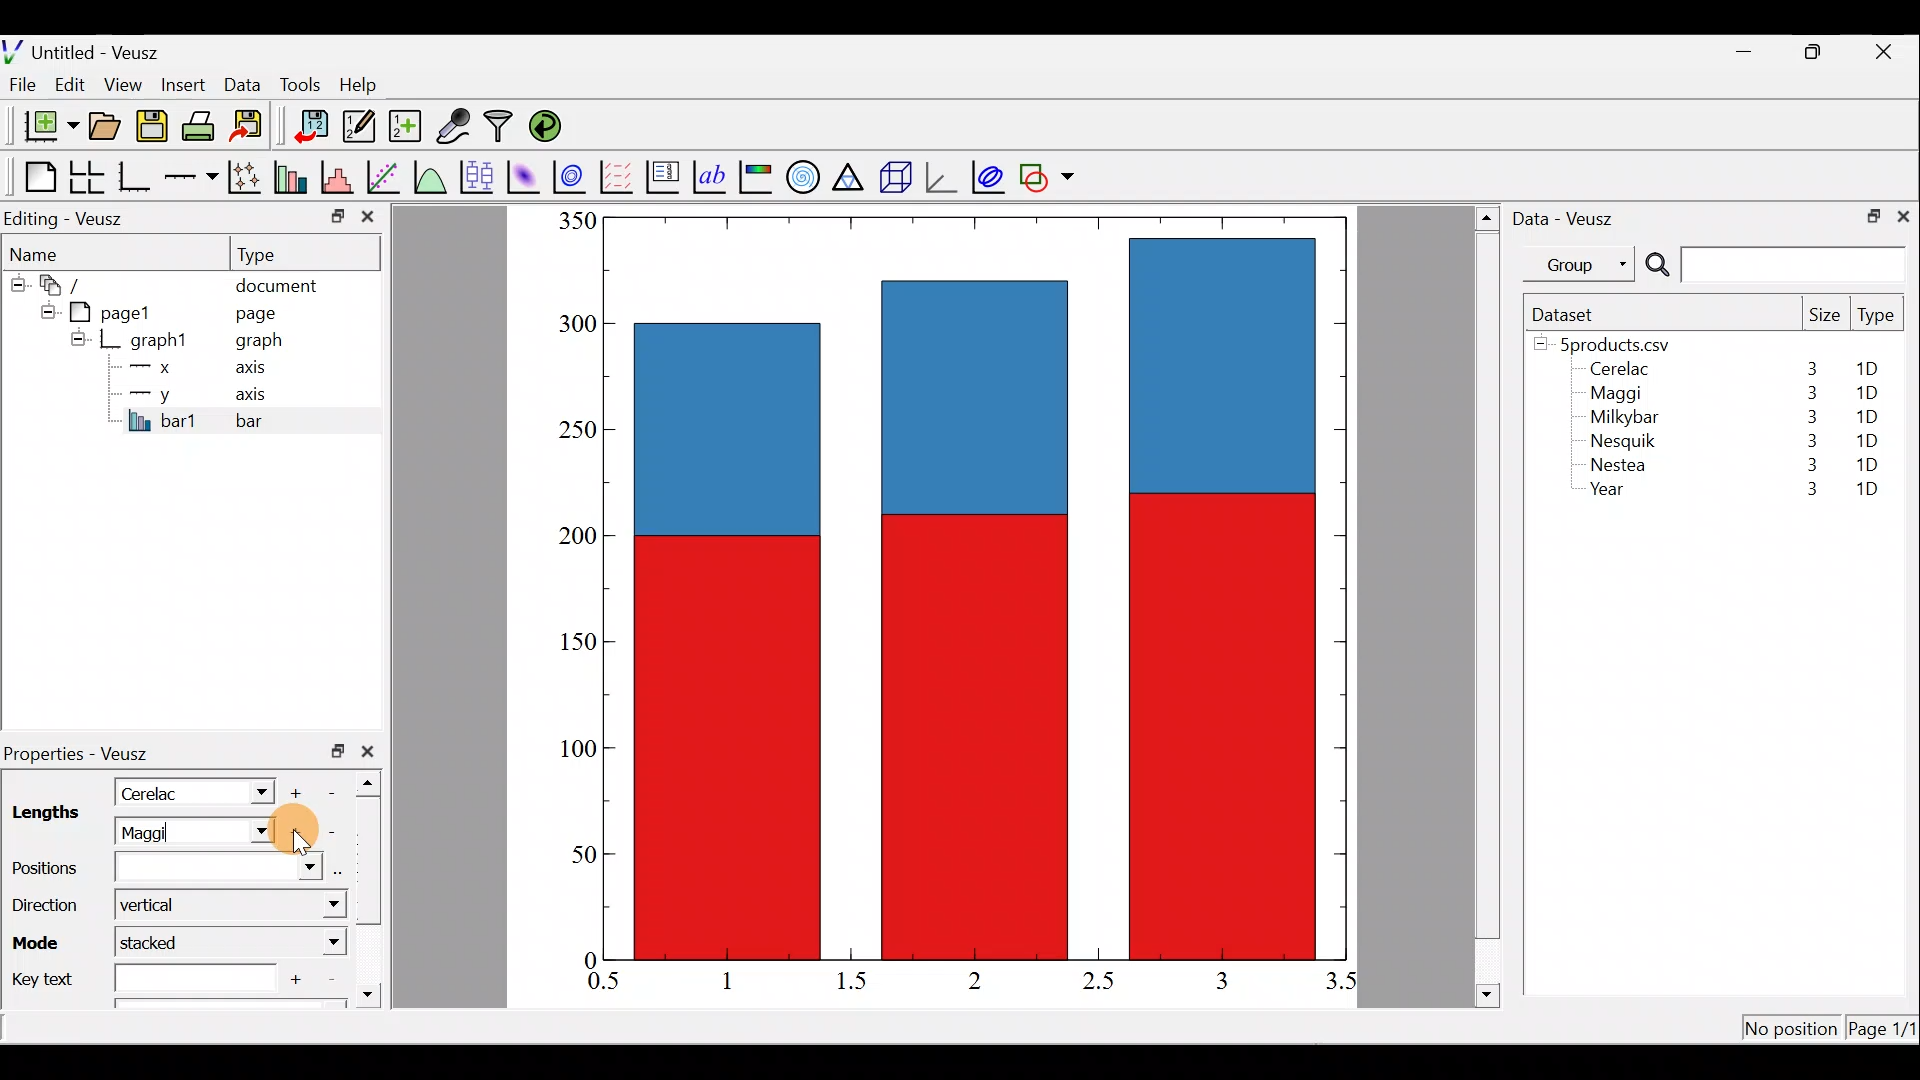 Image resolution: width=1920 pixels, height=1080 pixels. I want to click on Histogram of a dataset, so click(343, 178).